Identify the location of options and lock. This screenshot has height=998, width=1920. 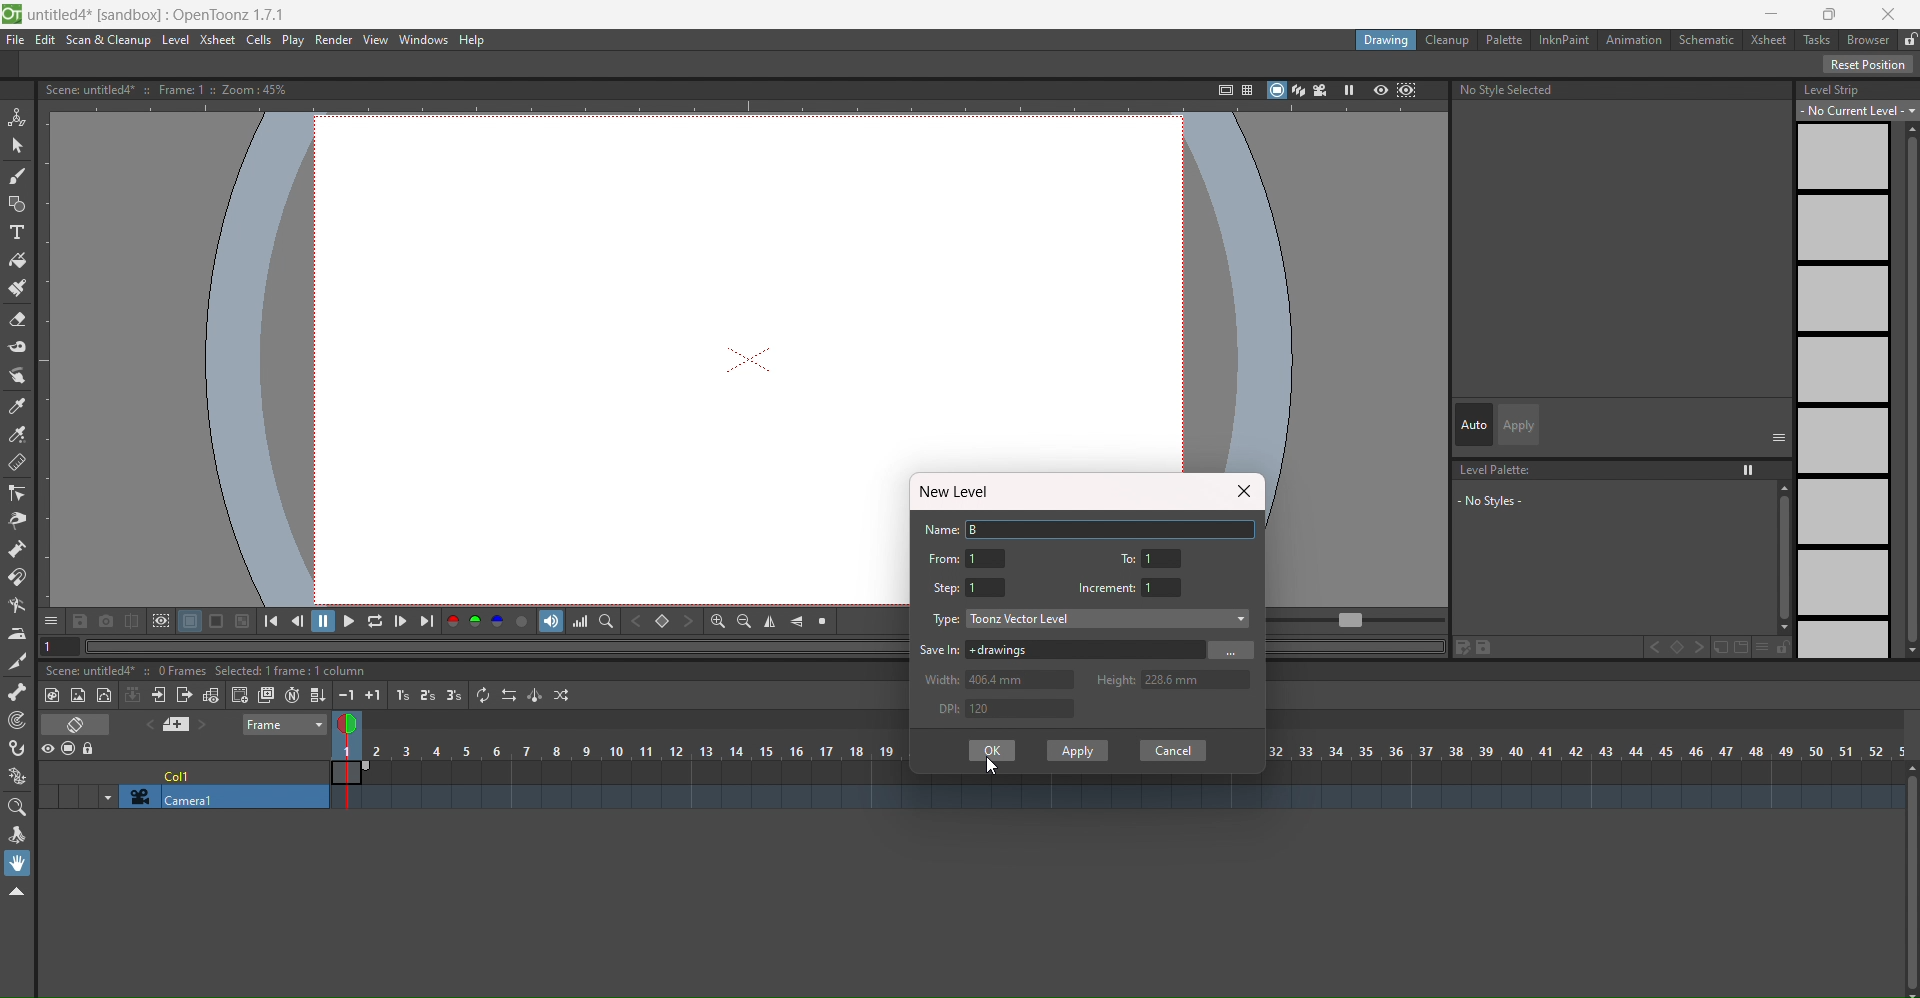
(1773, 647).